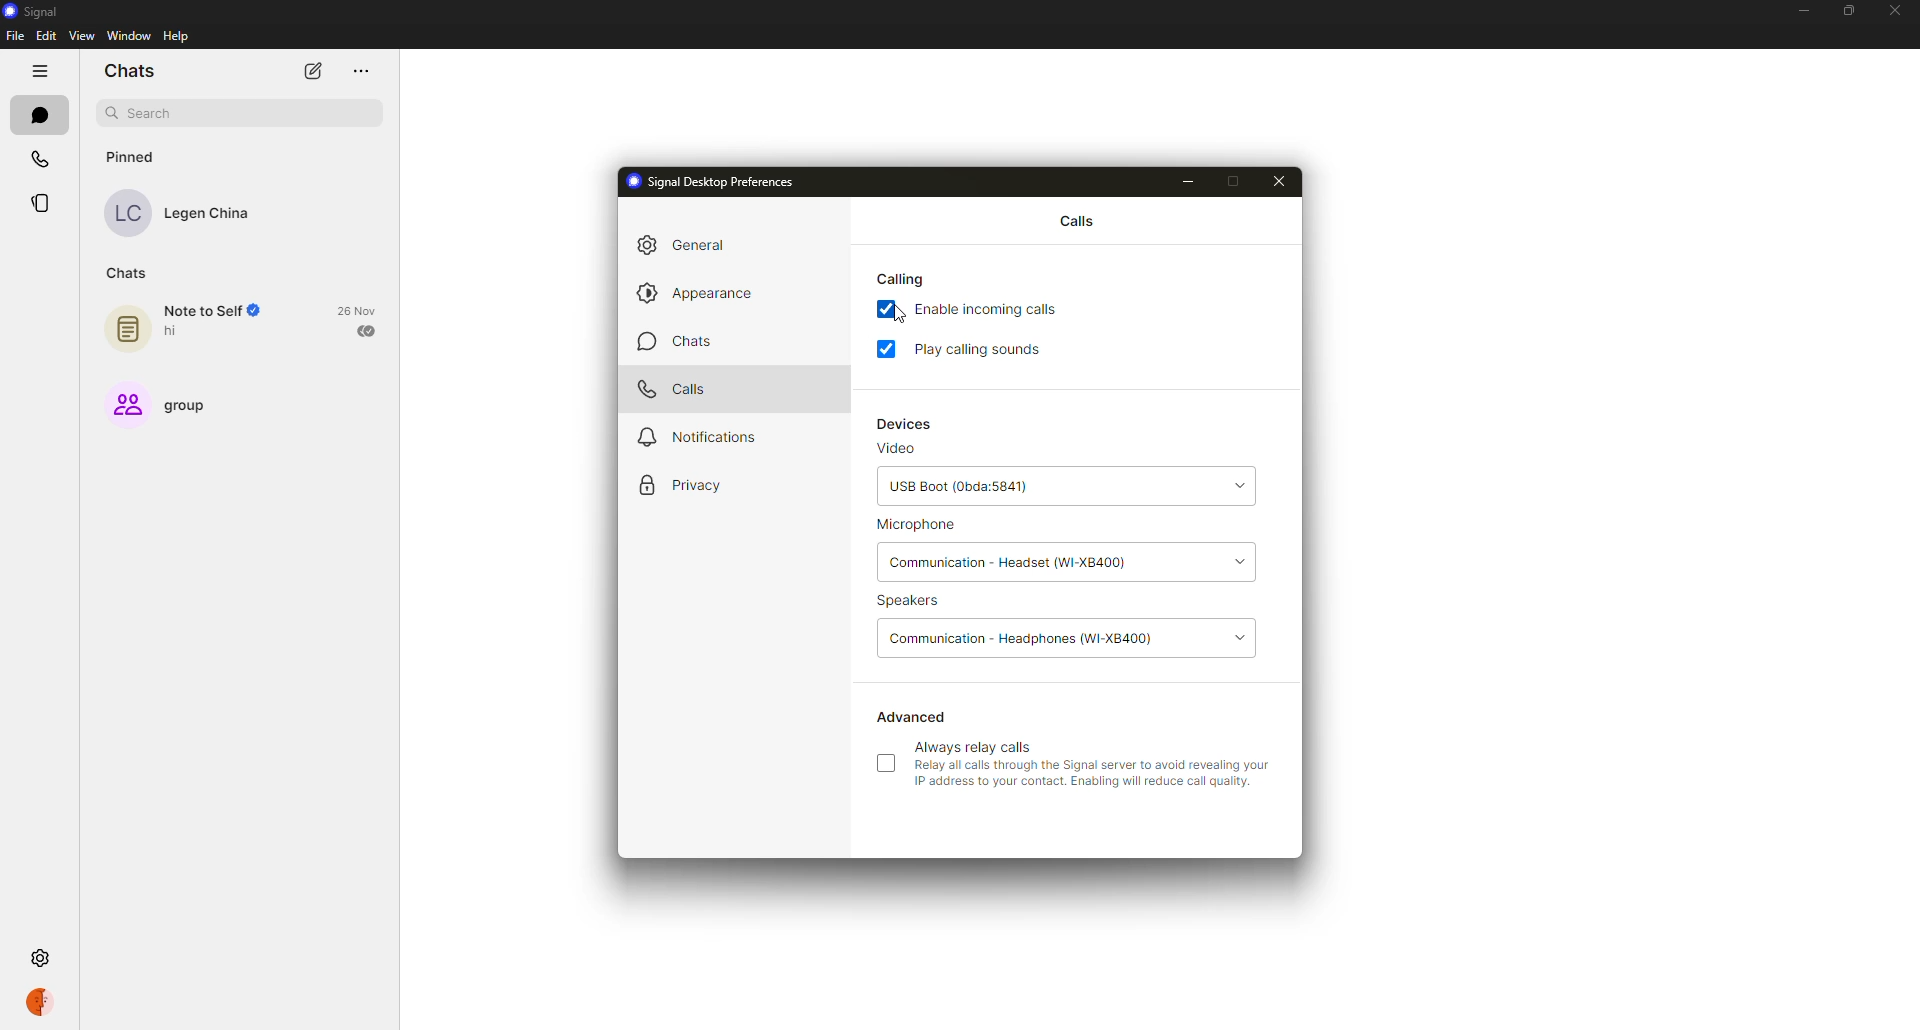 The height and width of the screenshot is (1030, 1920). What do you see at coordinates (1022, 638) in the screenshot?
I see `headphones` at bounding box center [1022, 638].